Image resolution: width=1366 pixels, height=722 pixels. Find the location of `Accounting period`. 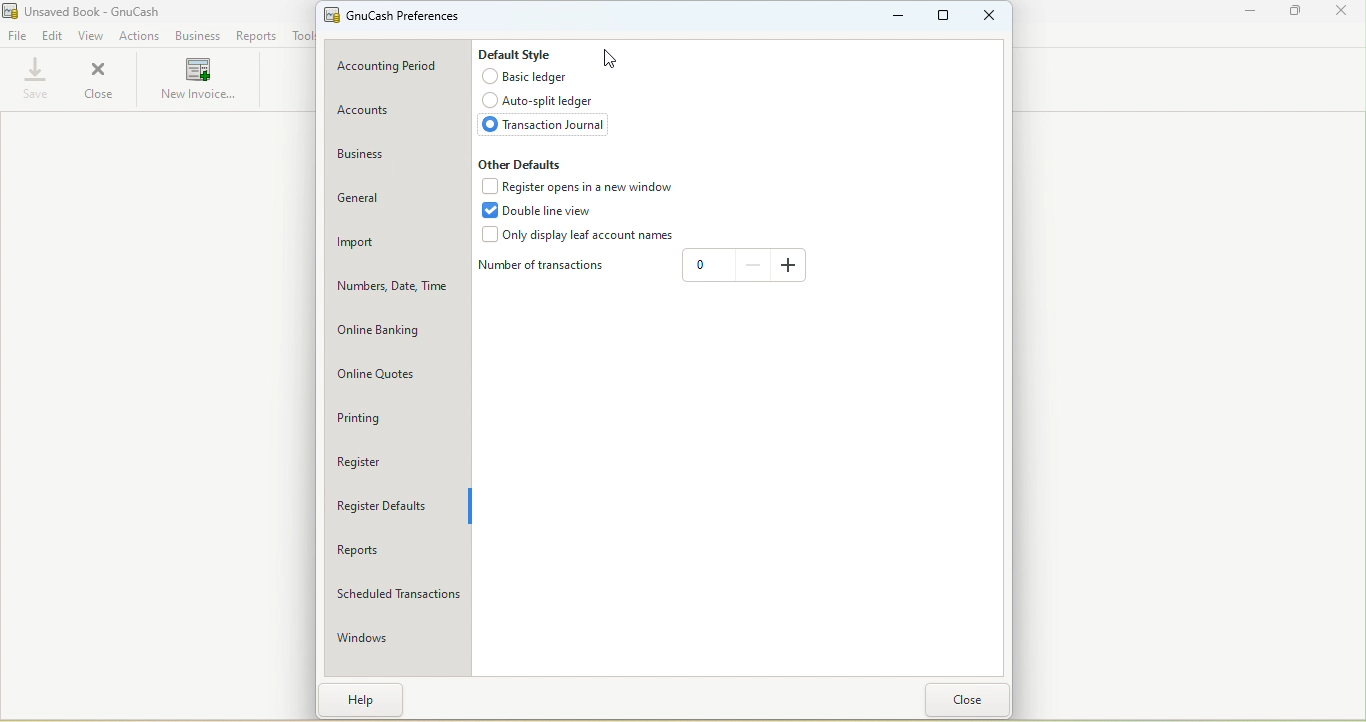

Accounting period is located at coordinates (401, 67).